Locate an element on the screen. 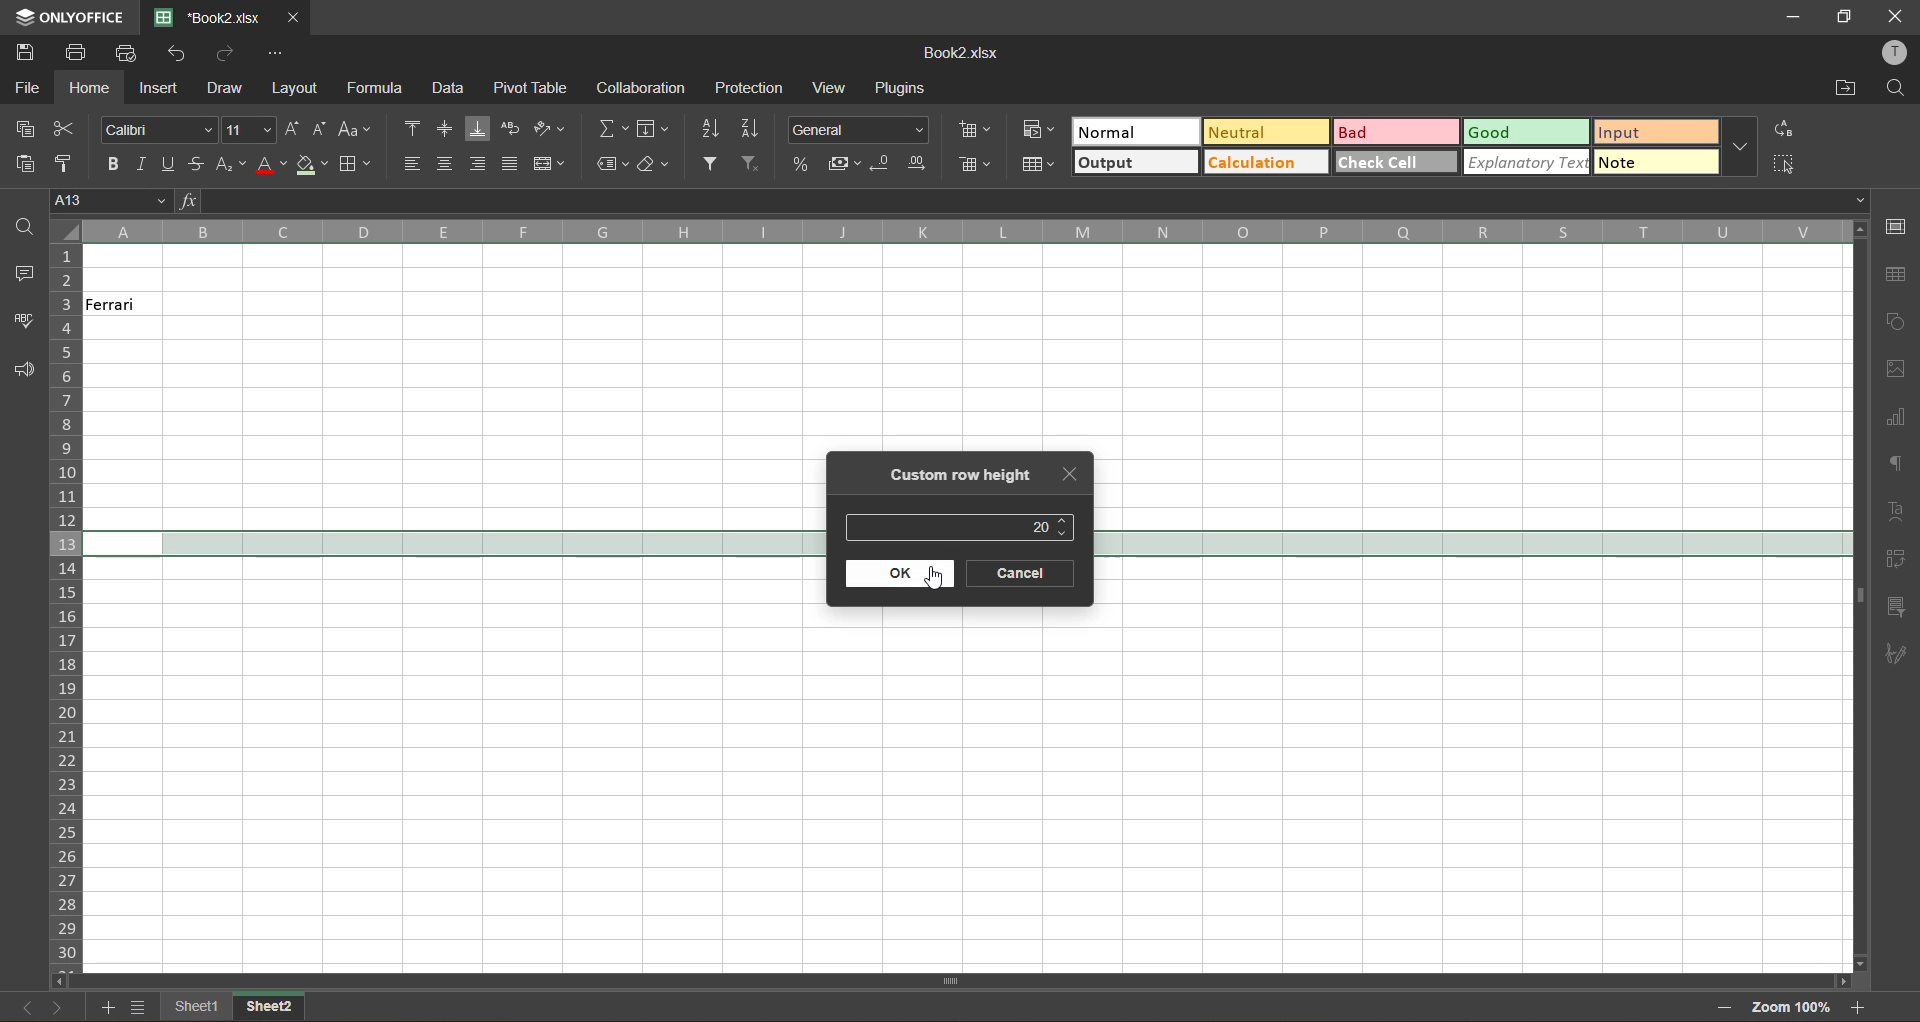 This screenshot has height=1022, width=1920. percent is located at coordinates (803, 166).